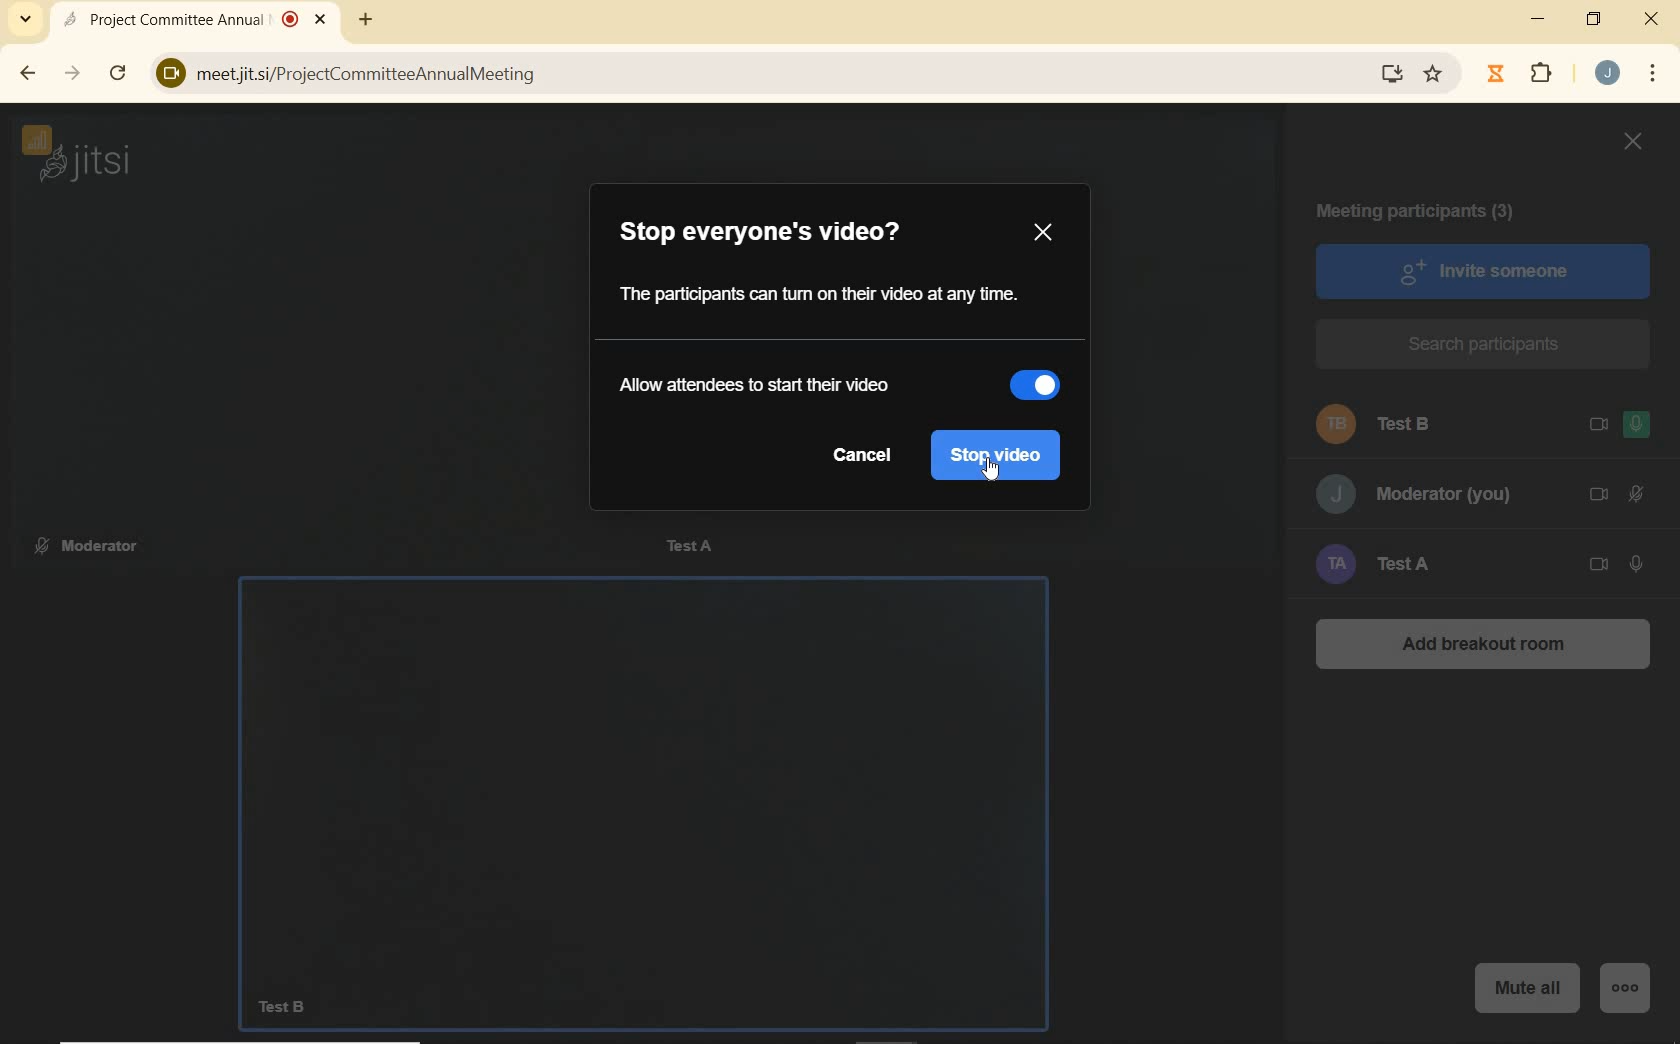  I want to click on Favorite, so click(1435, 71).